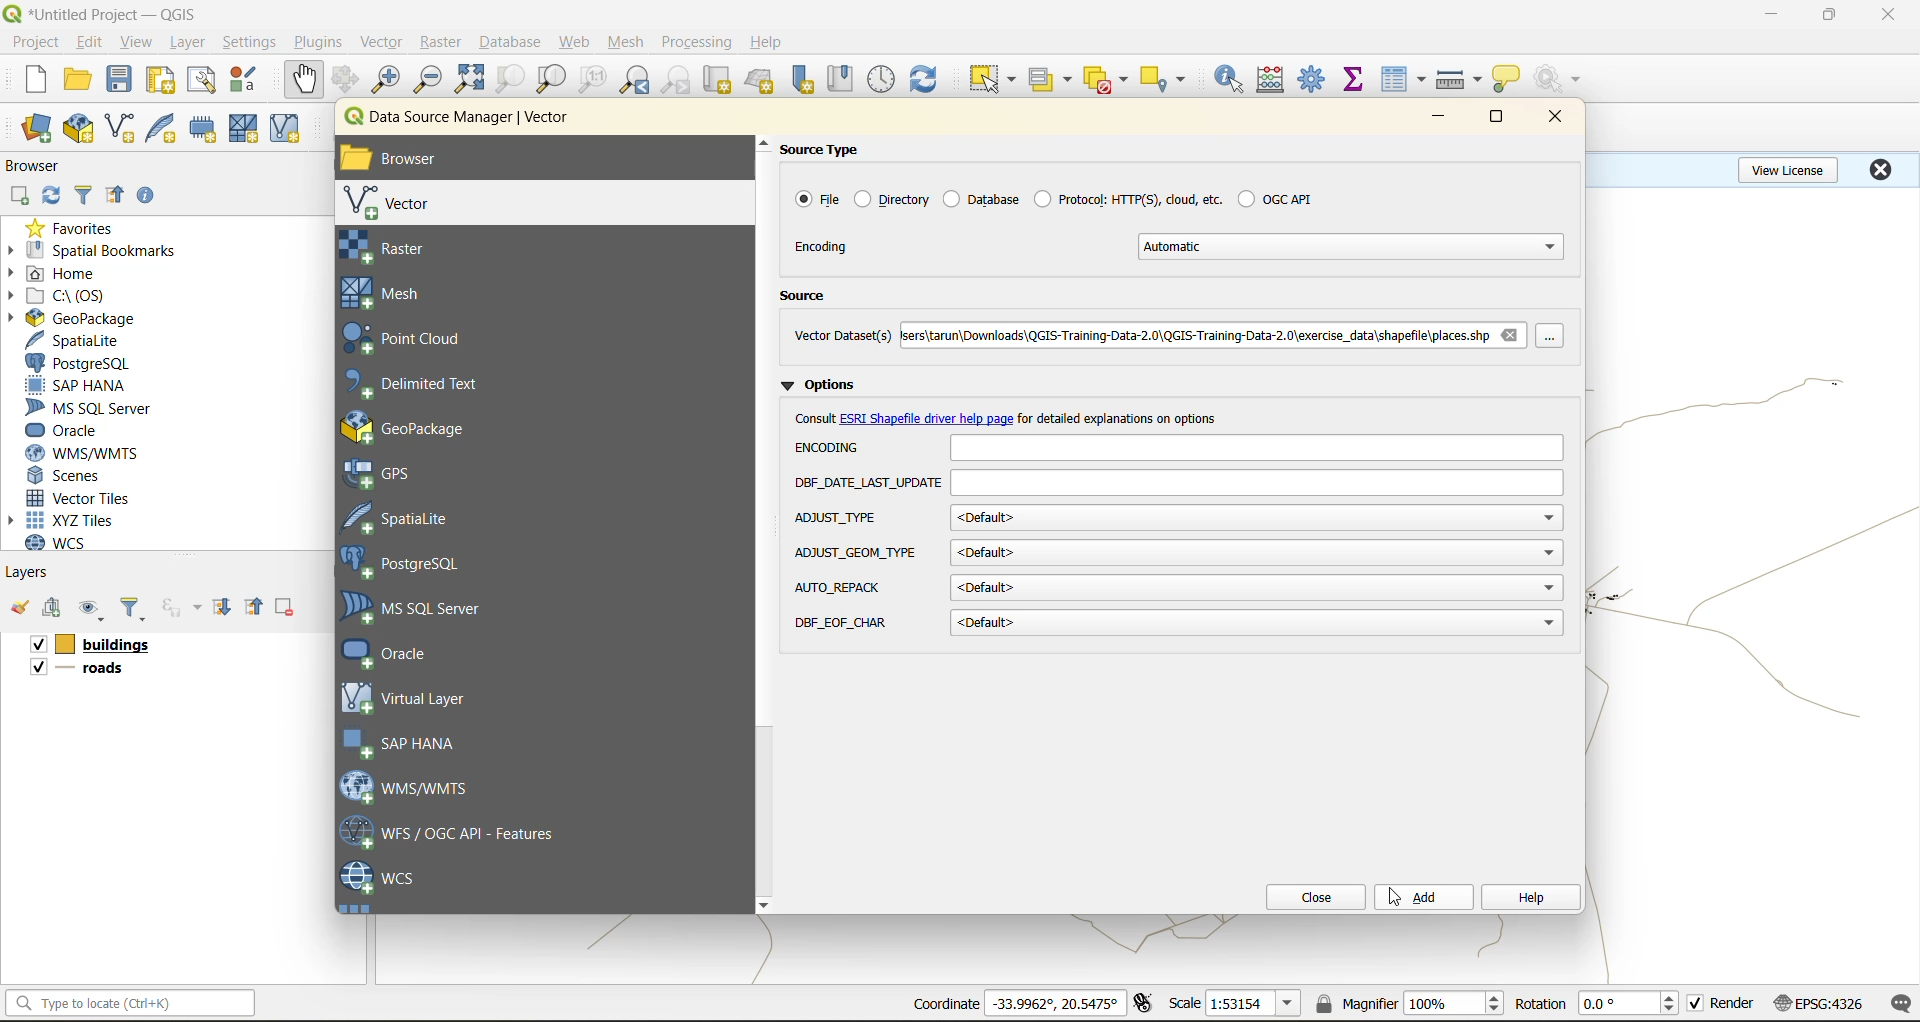  I want to click on scrollbar, so click(765, 524).